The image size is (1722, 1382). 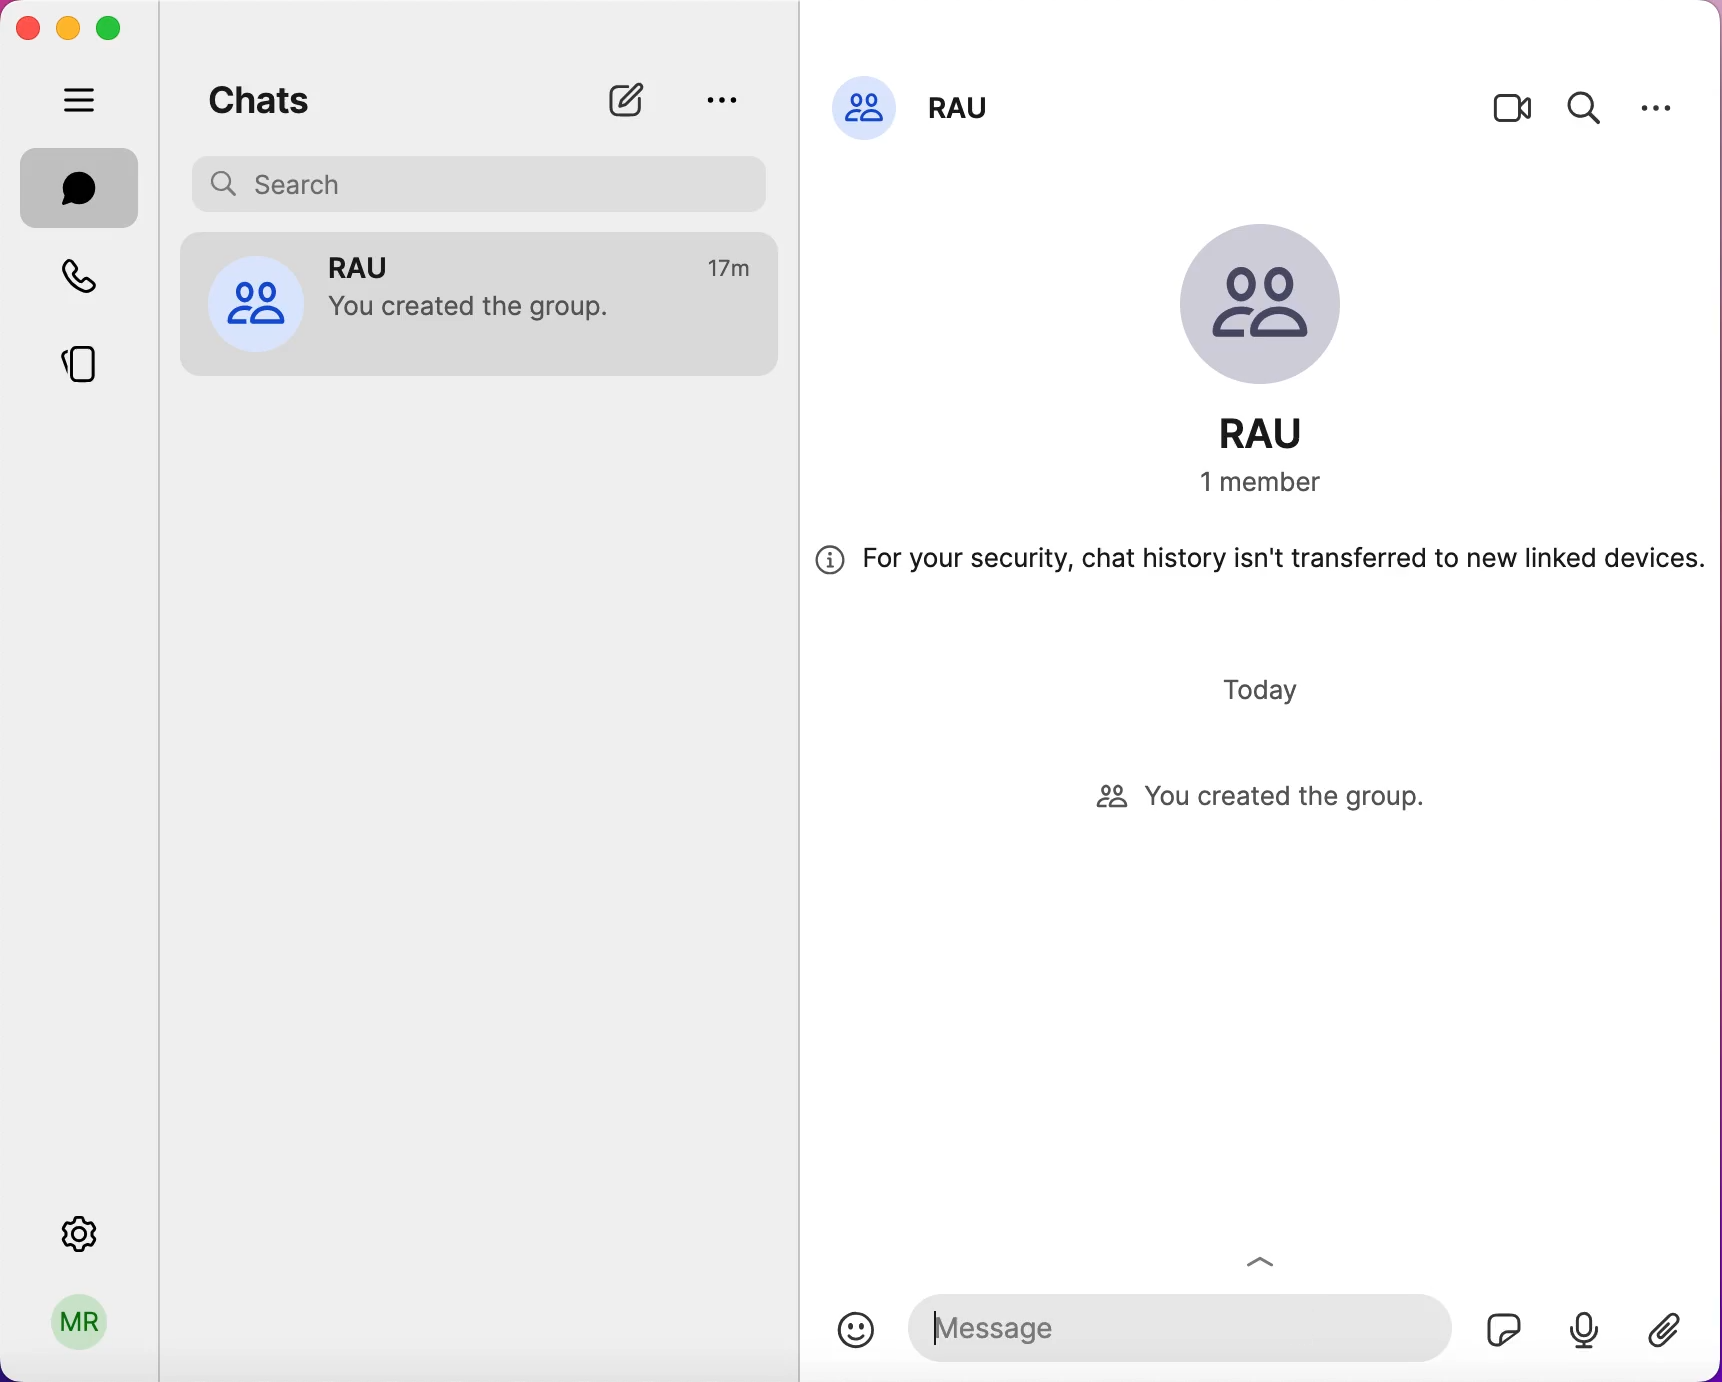 What do you see at coordinates (1583, 1328) in the screenshot?
I see `record audio` at bounding box center [1583, 1328].